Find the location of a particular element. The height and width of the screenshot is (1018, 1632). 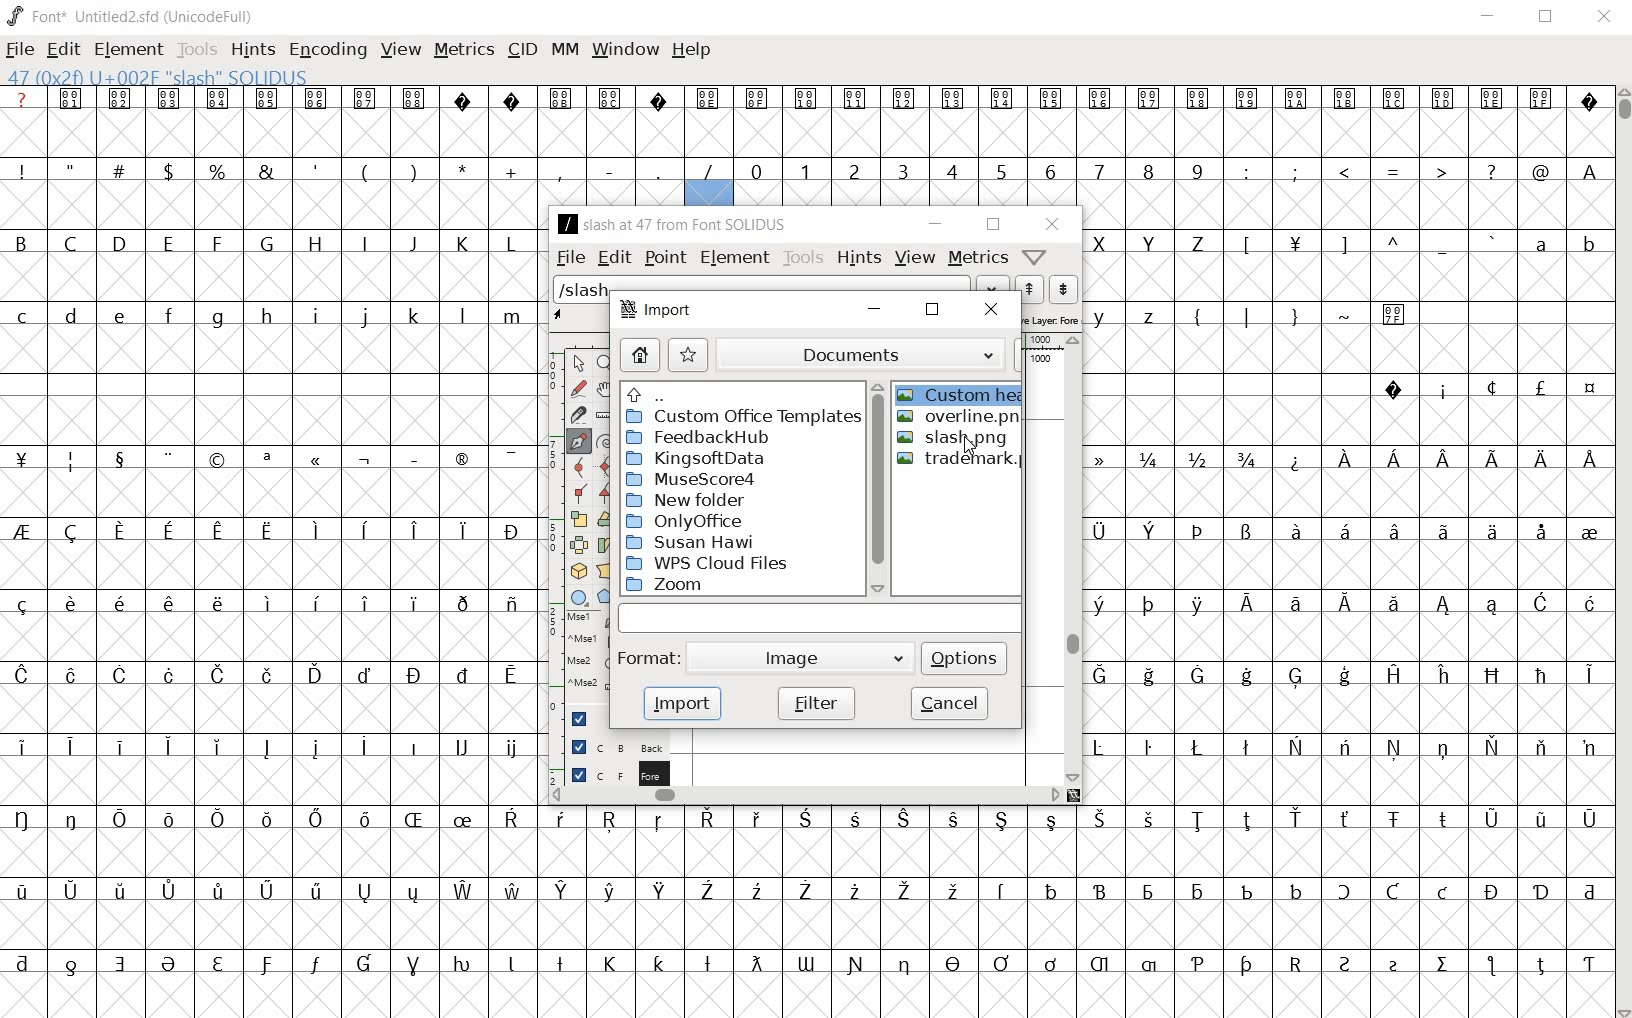

WINDOW is located at coordinates (623, 50).